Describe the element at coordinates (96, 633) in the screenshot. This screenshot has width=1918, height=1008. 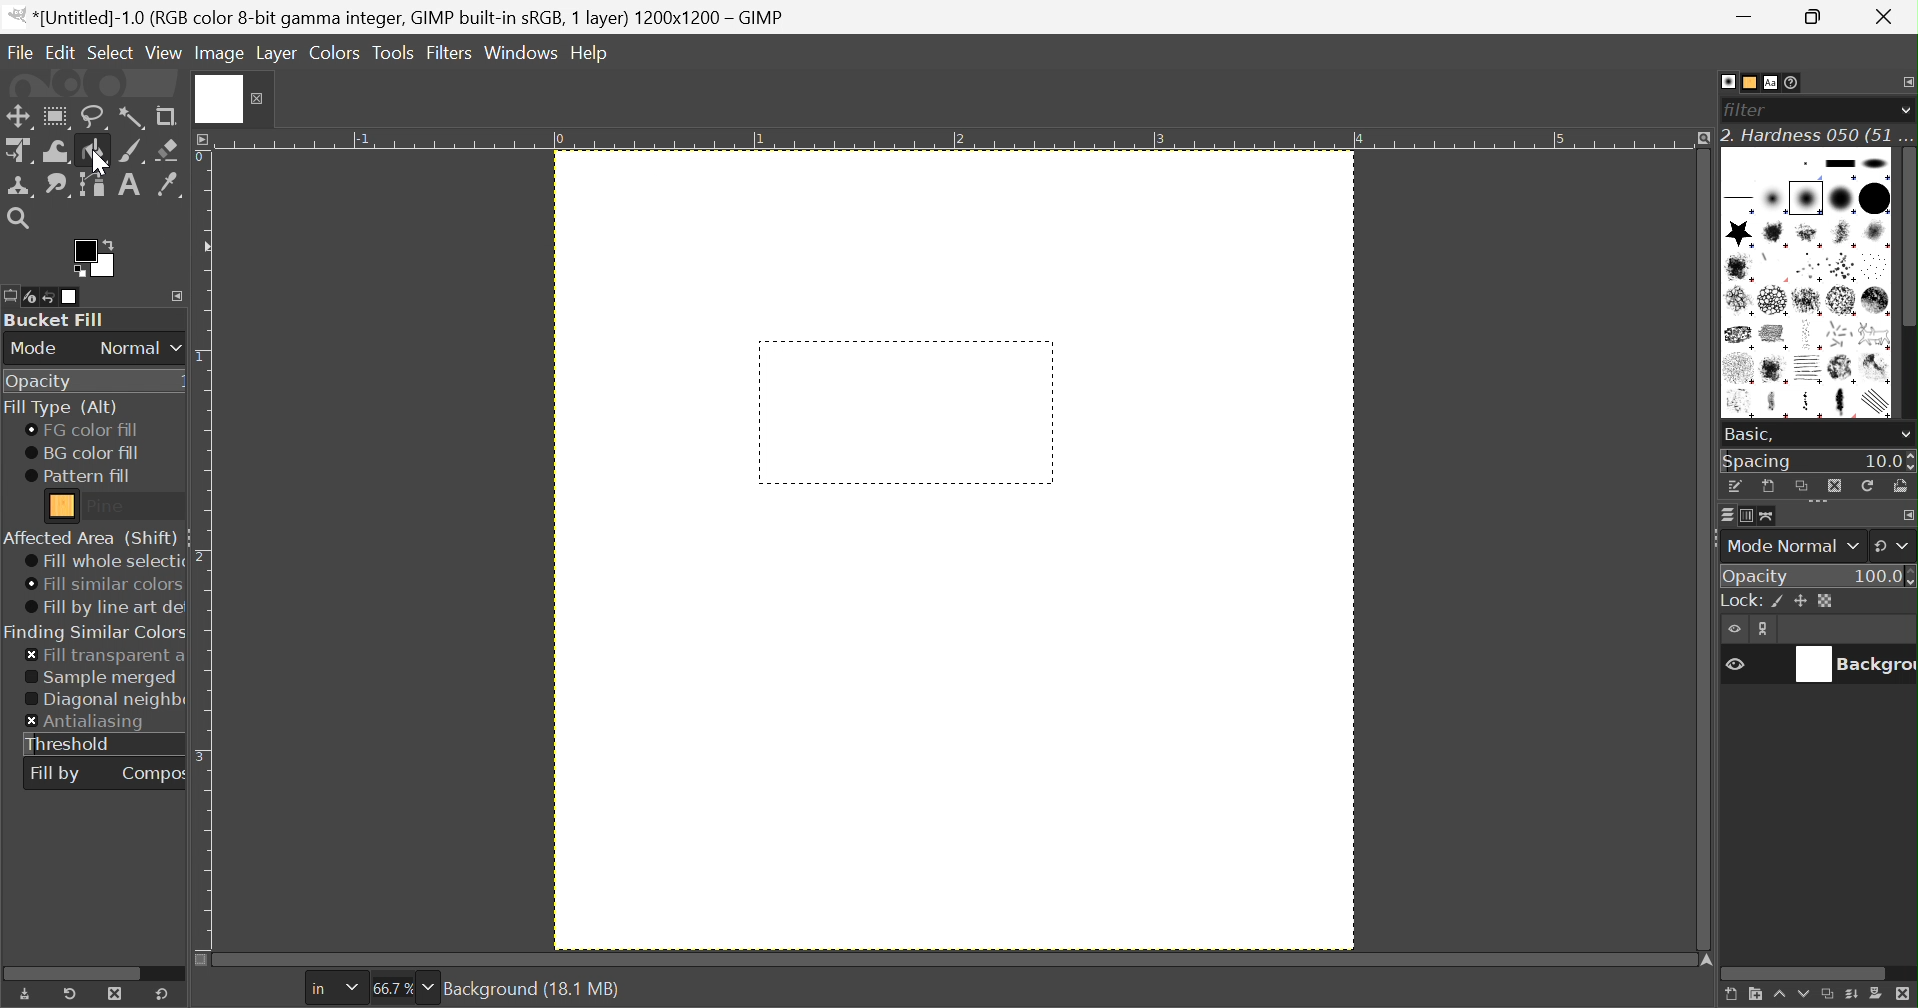
I see `Finding Similar Colors` at that location.